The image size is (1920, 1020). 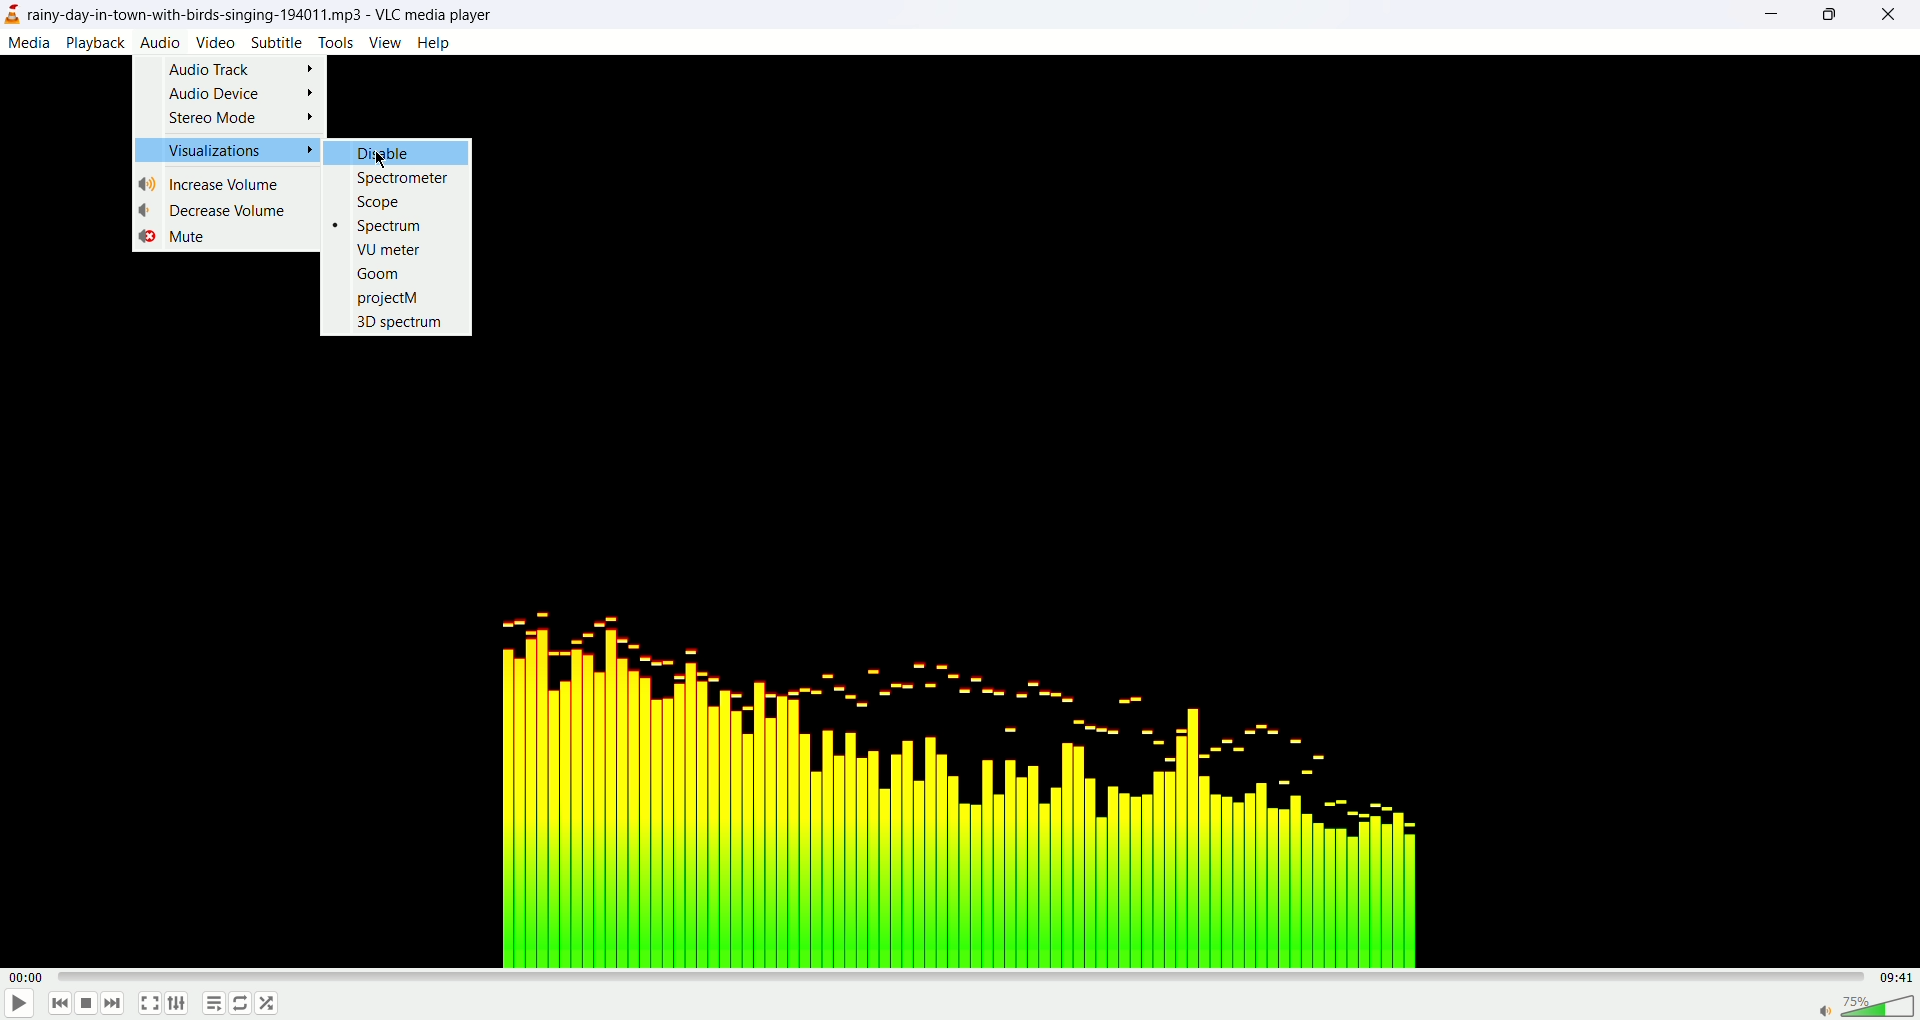 What do you see at coordinates (149, 1005) in the screenshot?
I see `fullscreen` at bounding box center [149, 1005].